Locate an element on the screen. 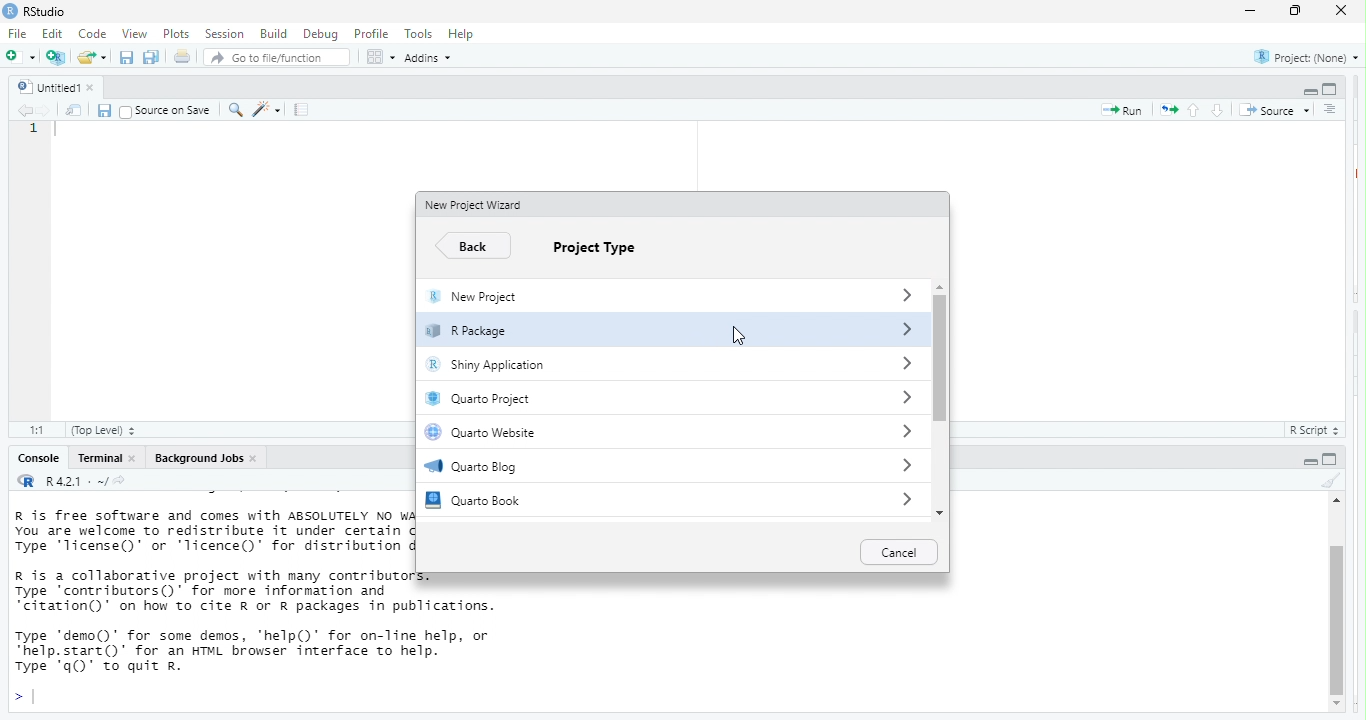  dropdown is located at coordinates (902, 397).